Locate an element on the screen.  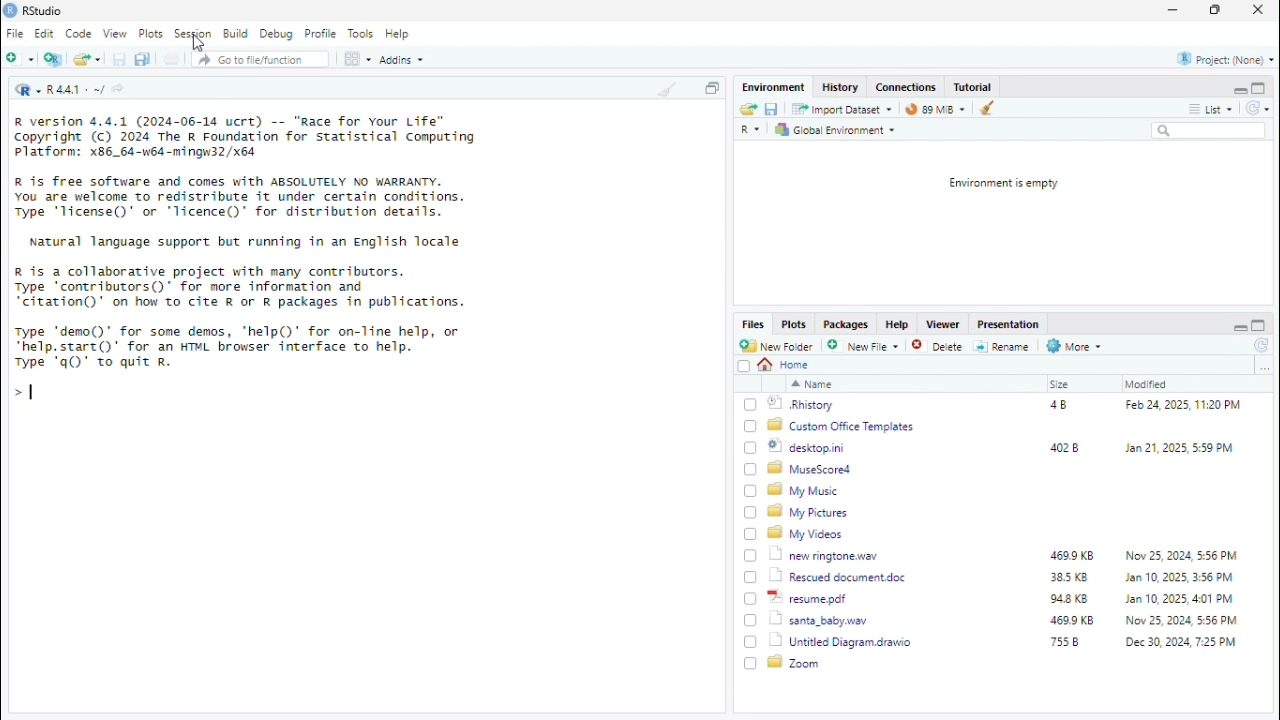
Debug is located at coordinates (277, 34).